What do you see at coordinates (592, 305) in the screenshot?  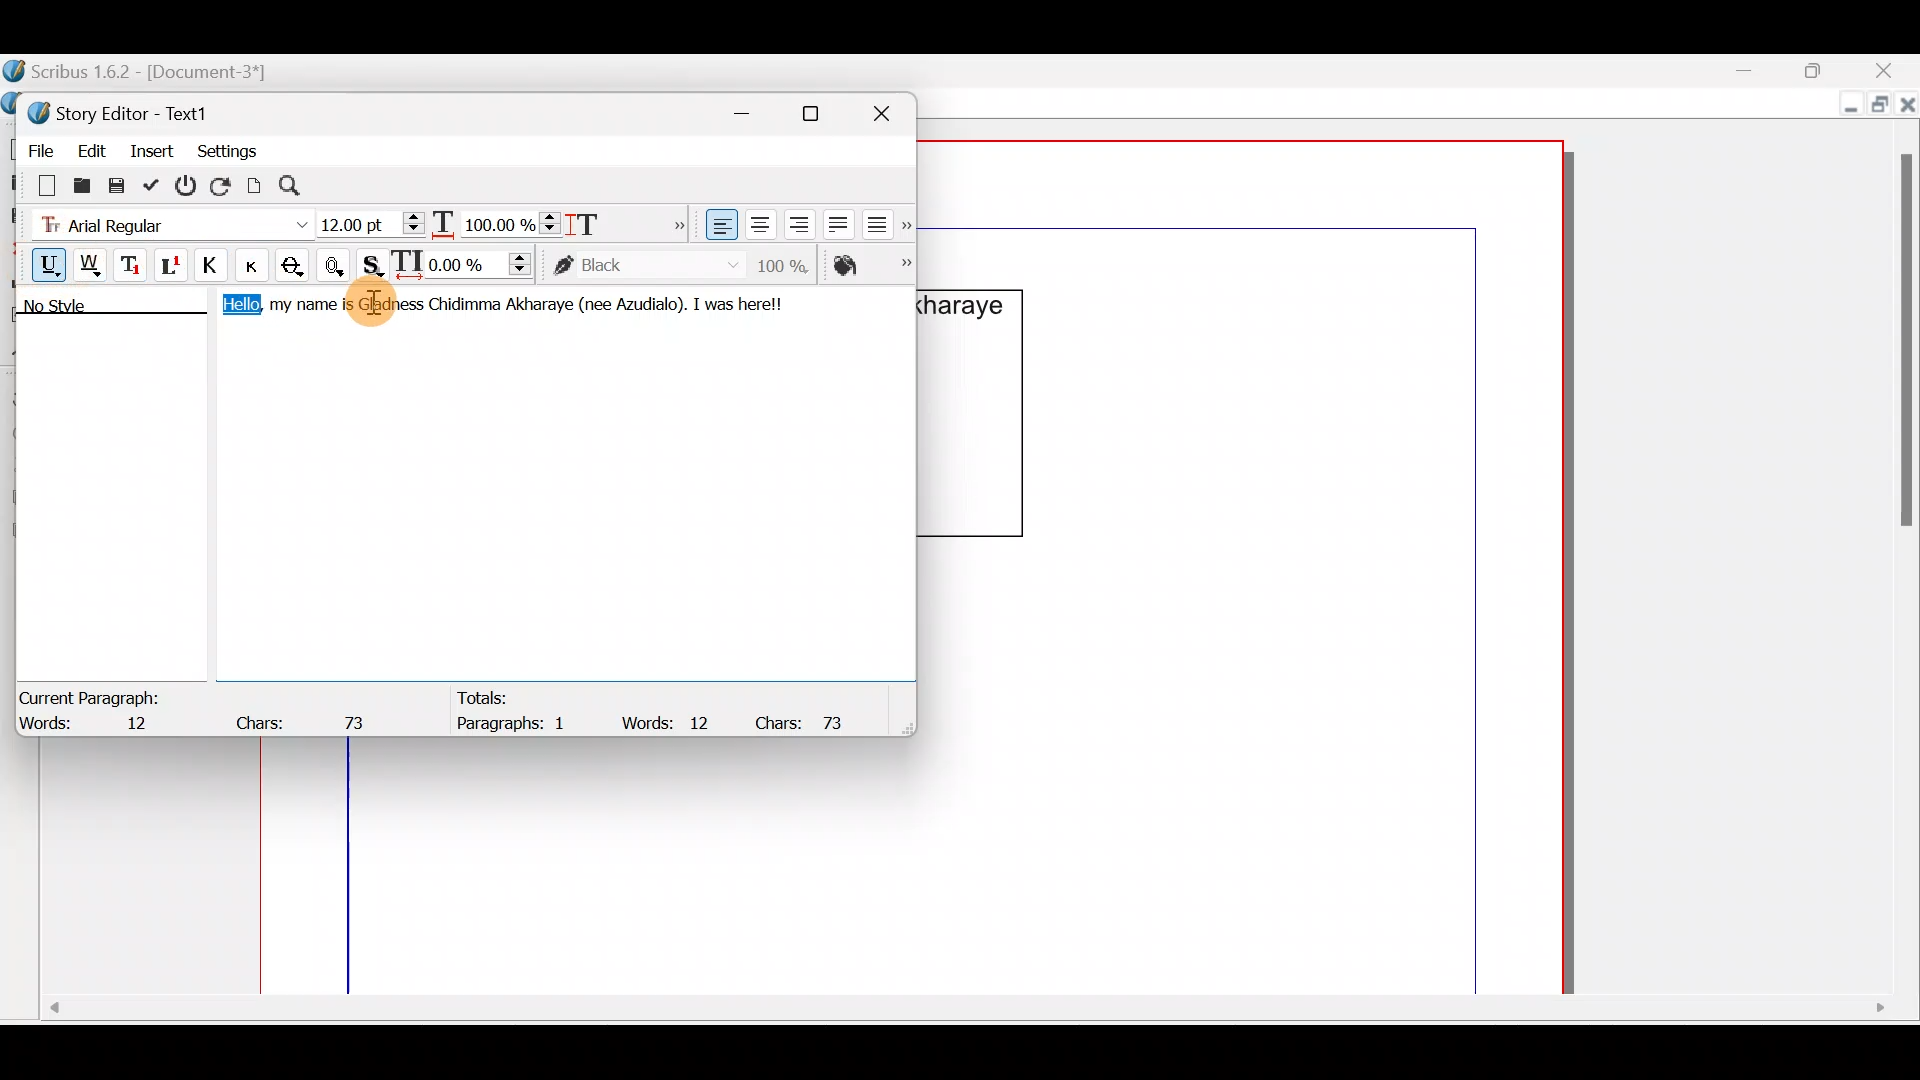 I see `(nee` at bounding box center [592, 305].